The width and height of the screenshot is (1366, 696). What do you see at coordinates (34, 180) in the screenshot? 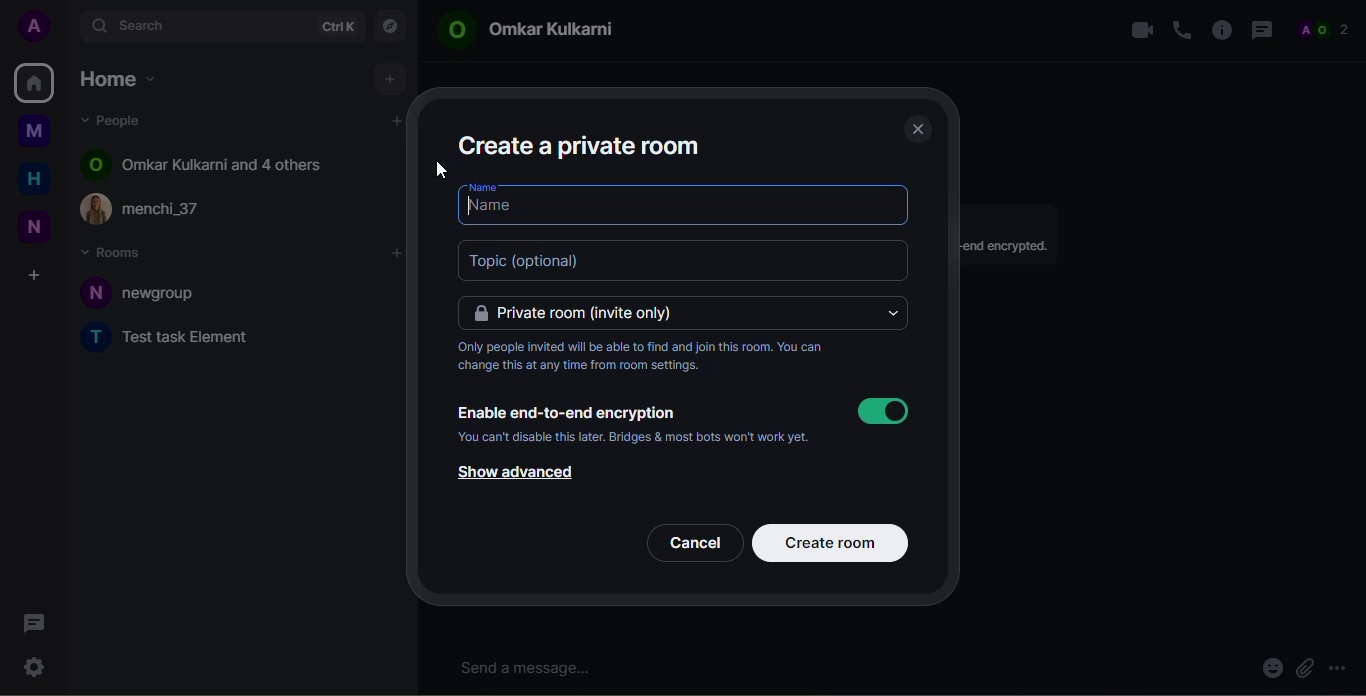
I see `home` at bounding box center [34, 180].